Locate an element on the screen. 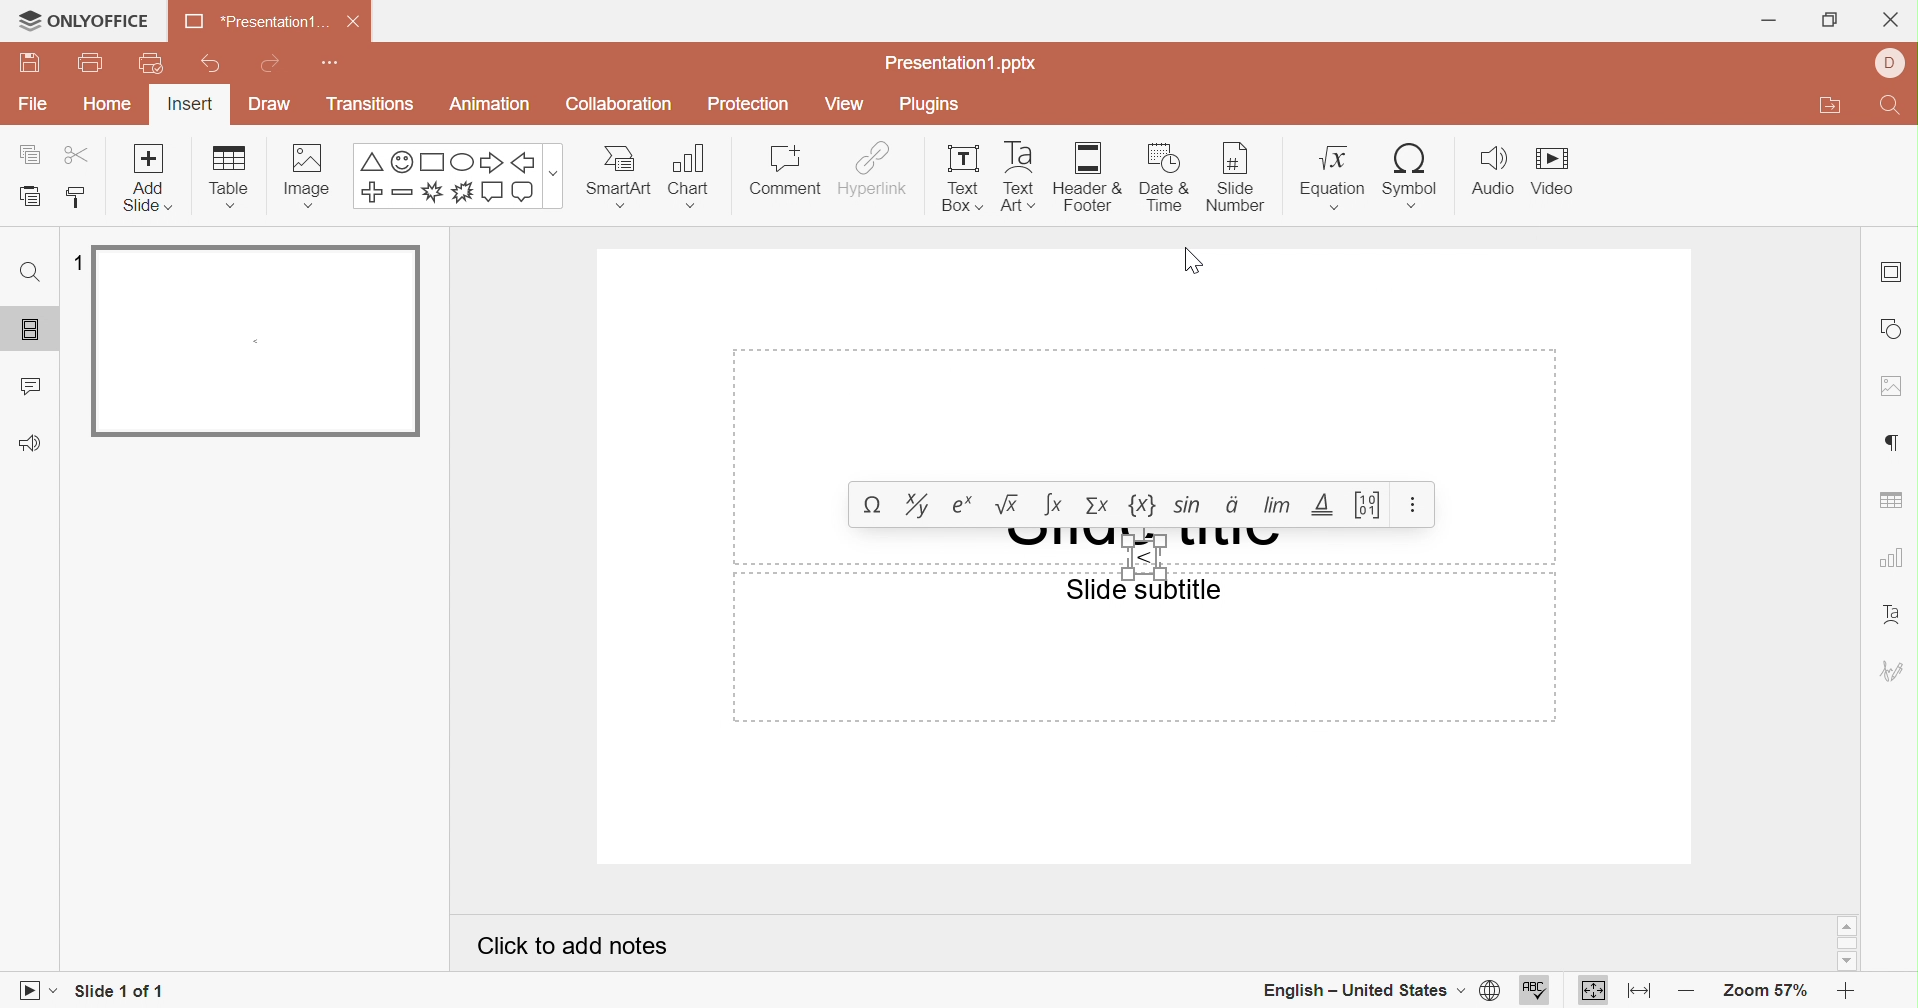 This screenshot has width=1918, height=1008. Set document language is located at coordinates (1490, 992).